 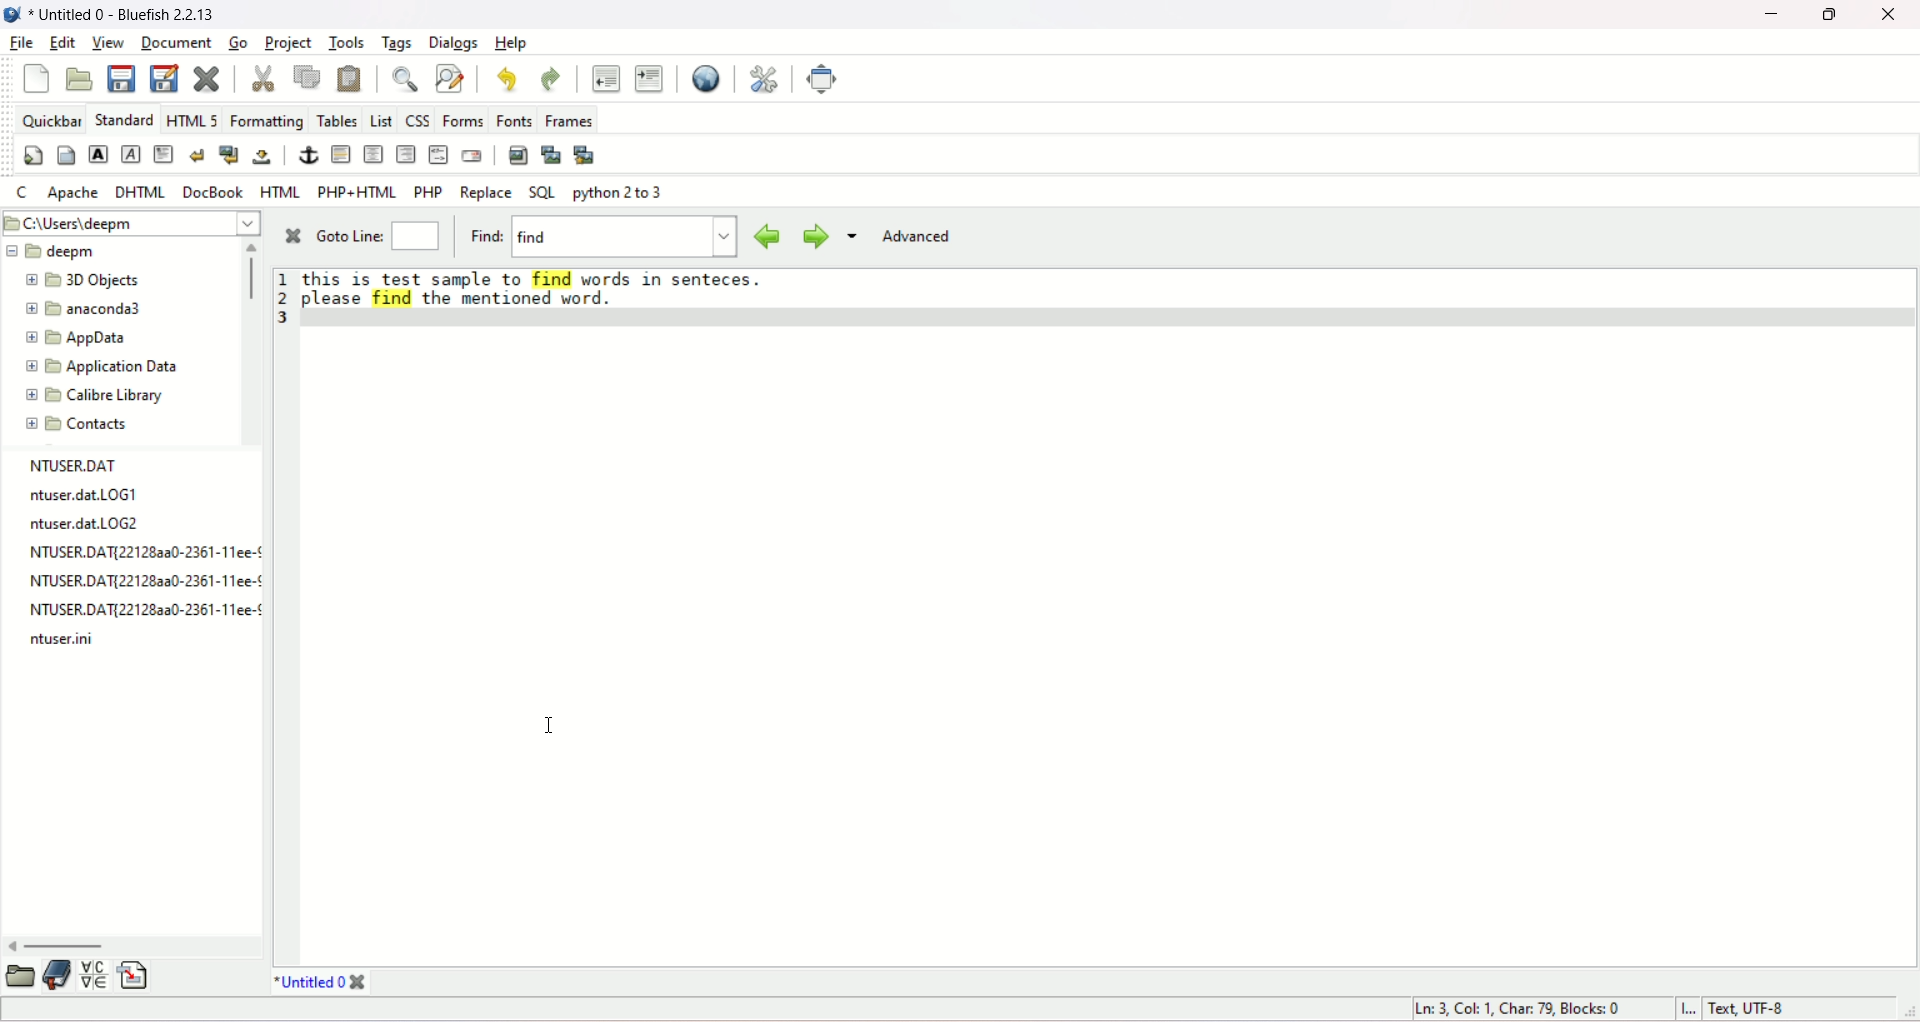 I want to click on file, so click(x=19, y=43).